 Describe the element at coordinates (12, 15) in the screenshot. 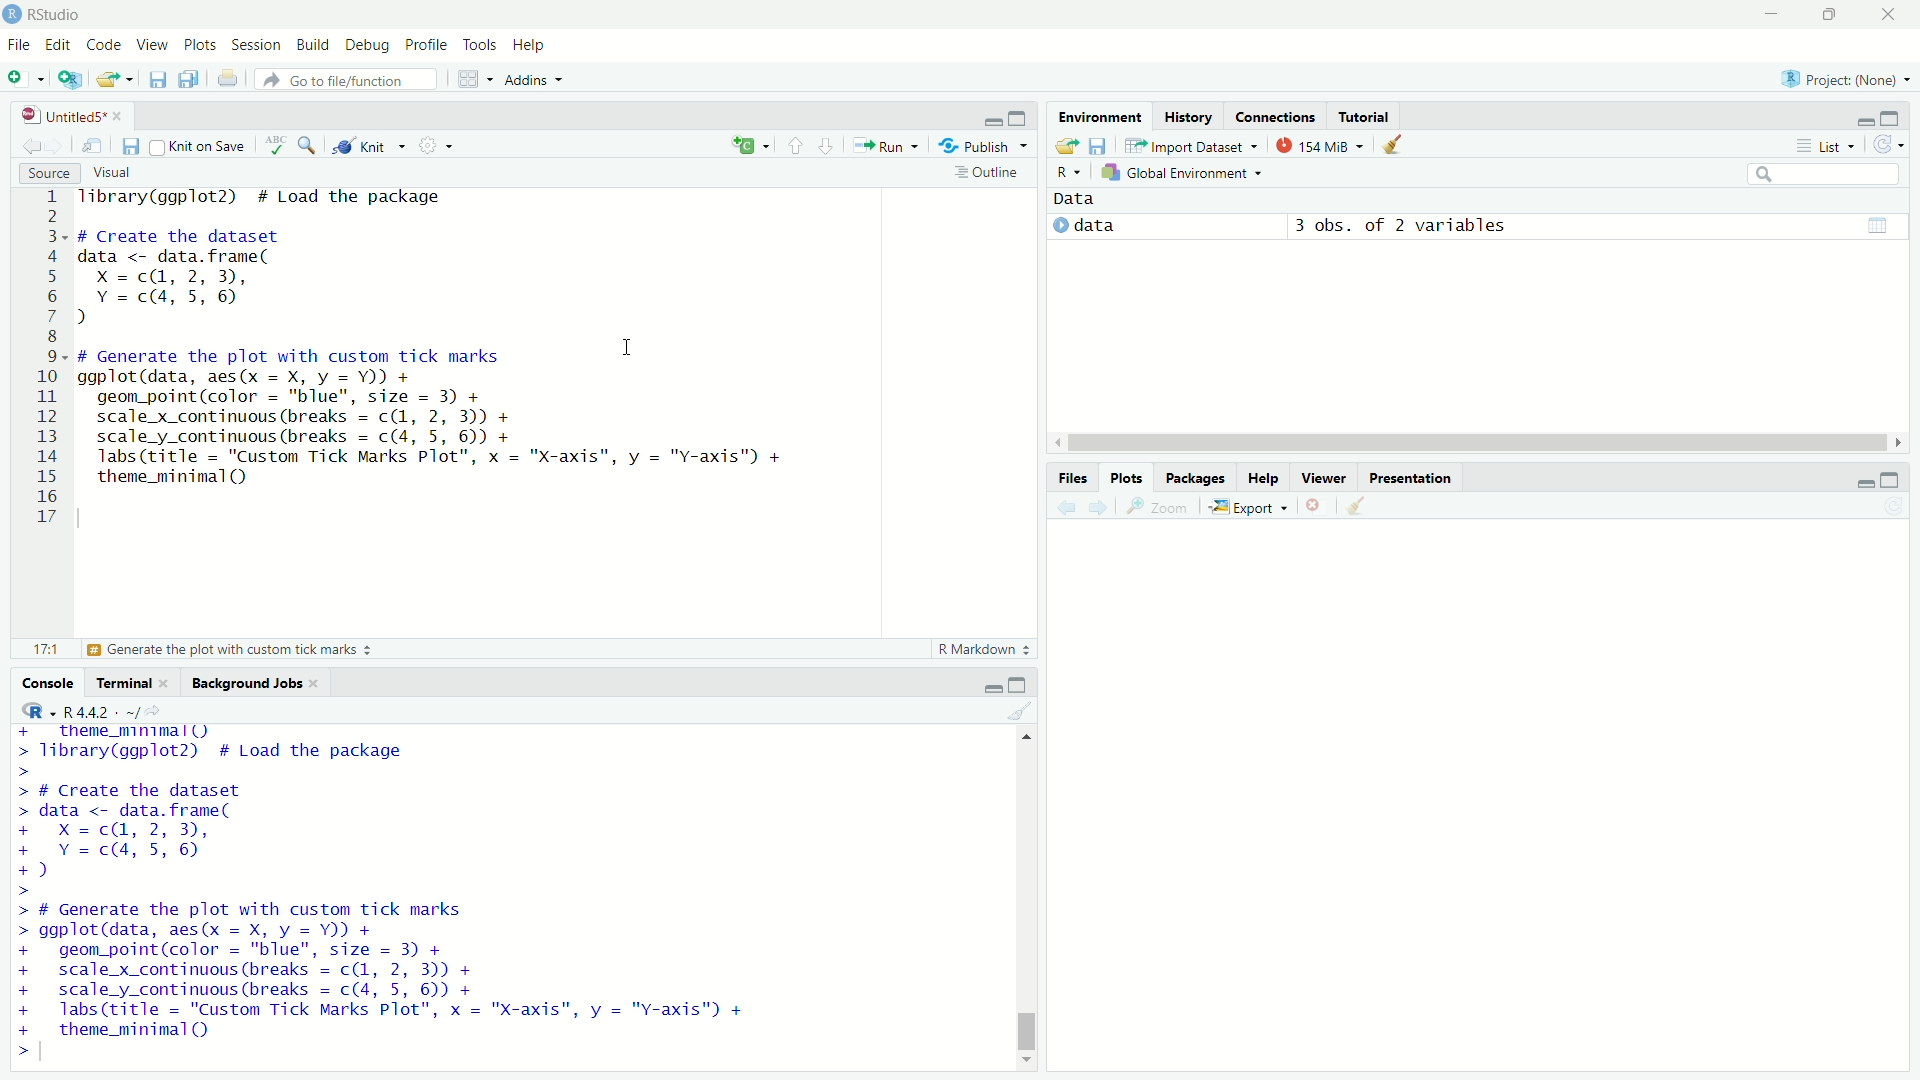

I see `logo` at that location.